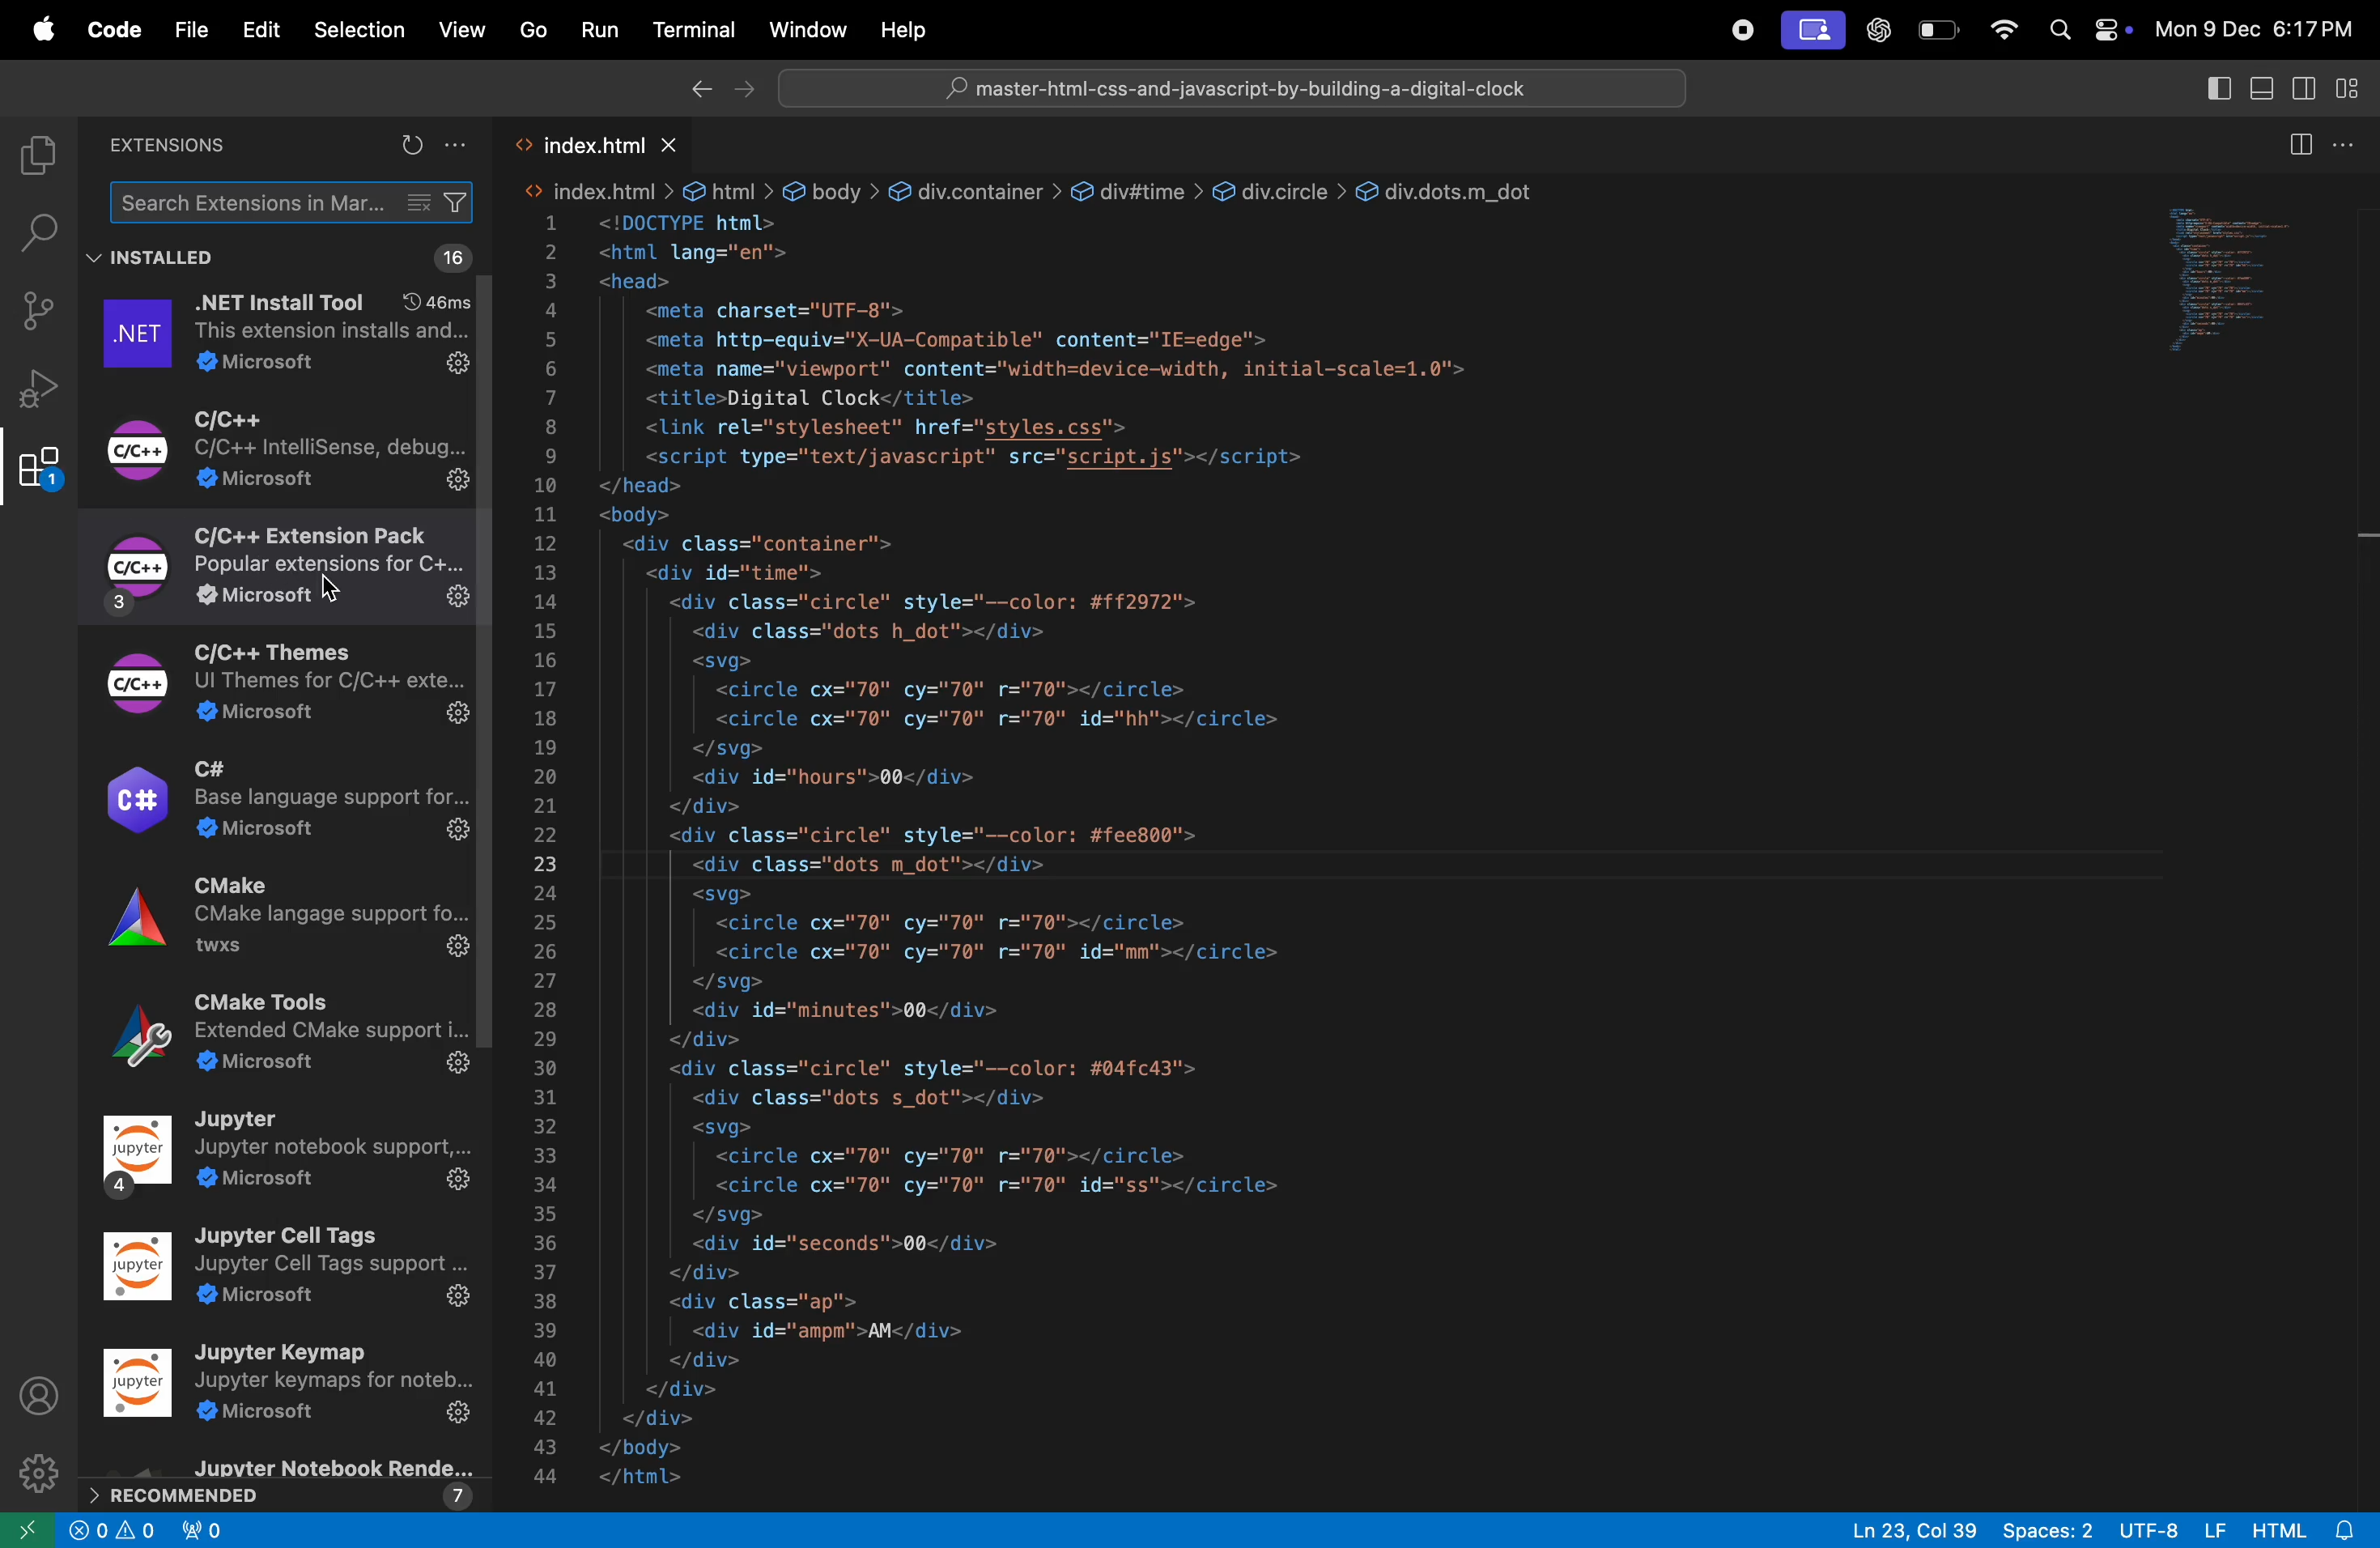  Describe the element at coordinates (276, 684) in the screenshot. I see `C/C++ themes` at that location.